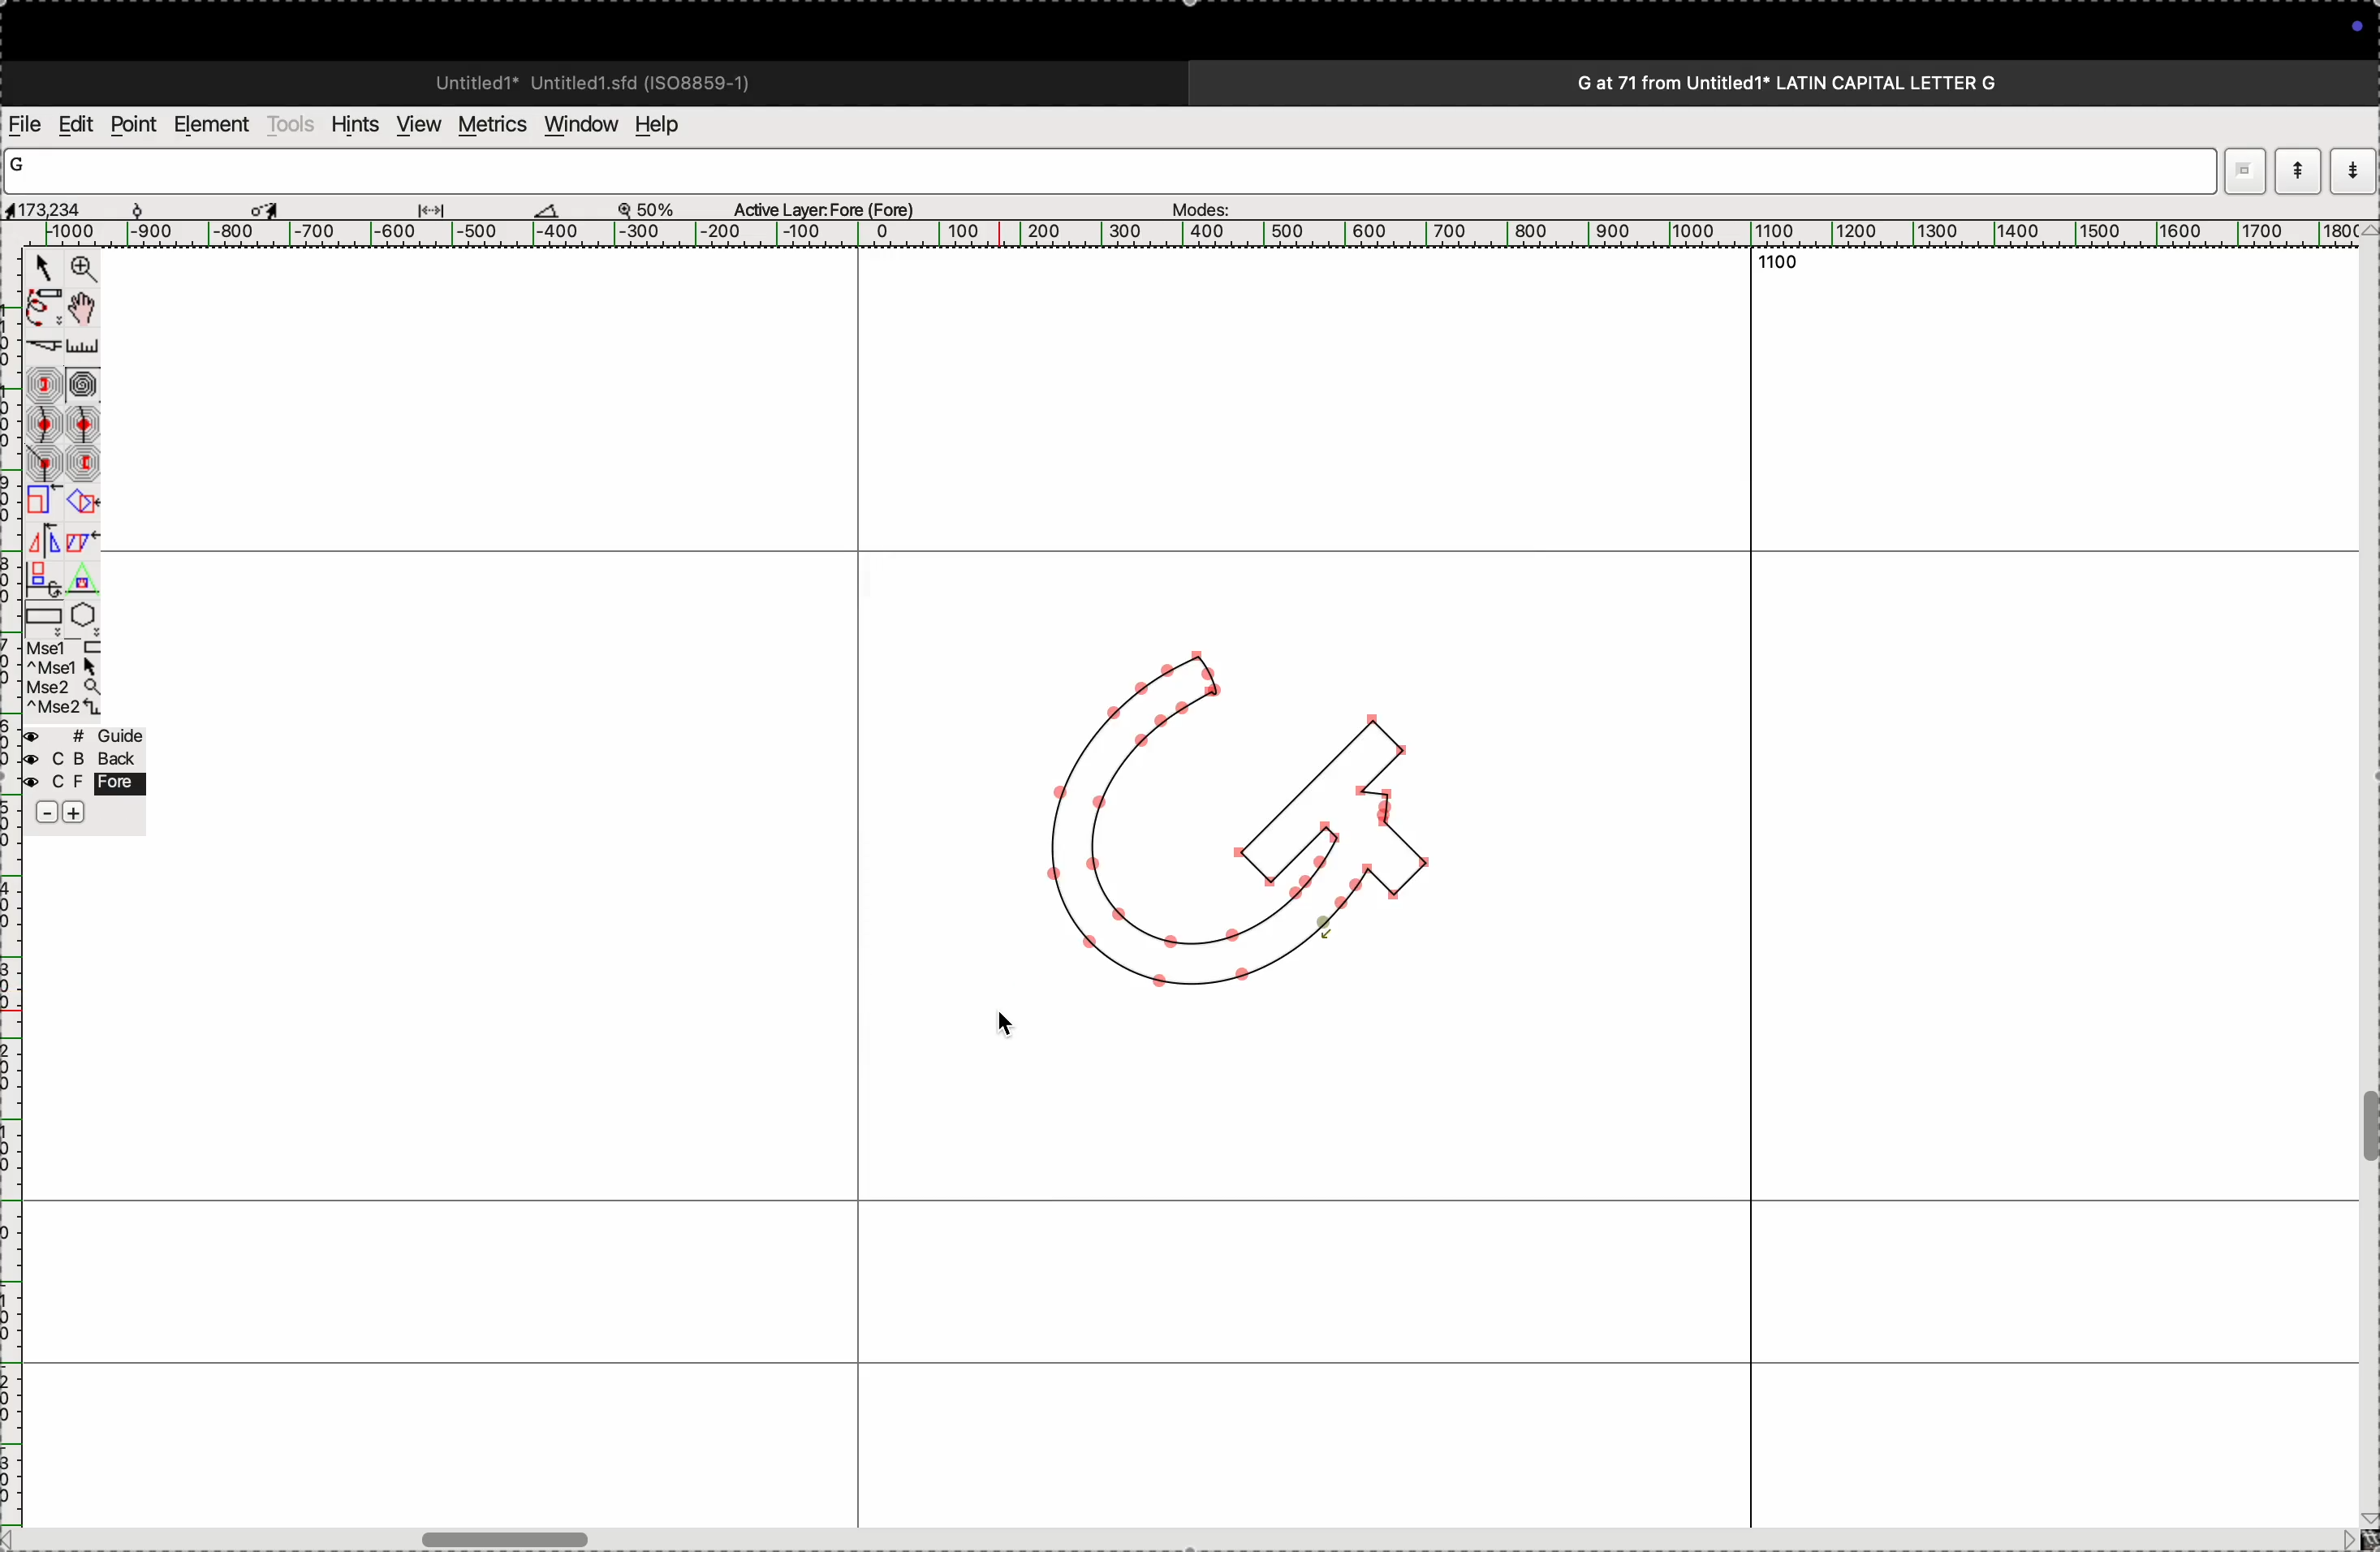 The width and height of the screenshot is (2380, 1552). What do you see at coordinates (420, 124) in the screenshot?
I see `view` at bounding box center [420, 124].